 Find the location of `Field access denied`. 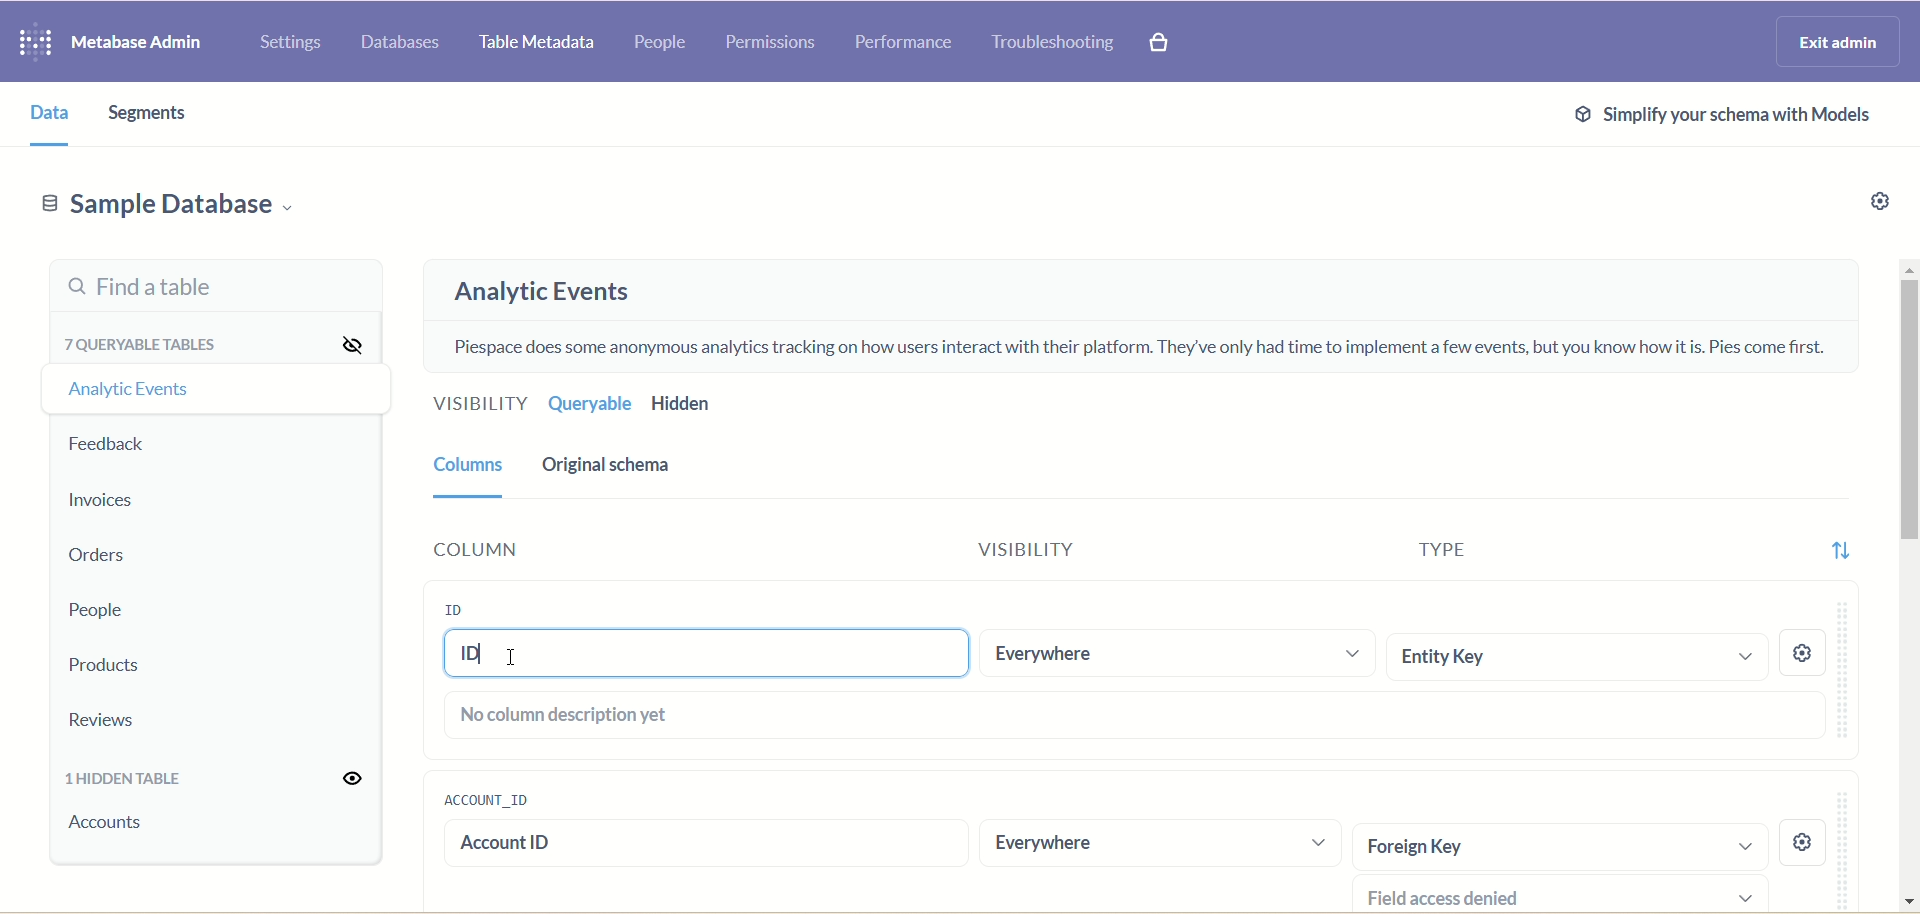

Field access denied is located at coordinates (1555, 897).